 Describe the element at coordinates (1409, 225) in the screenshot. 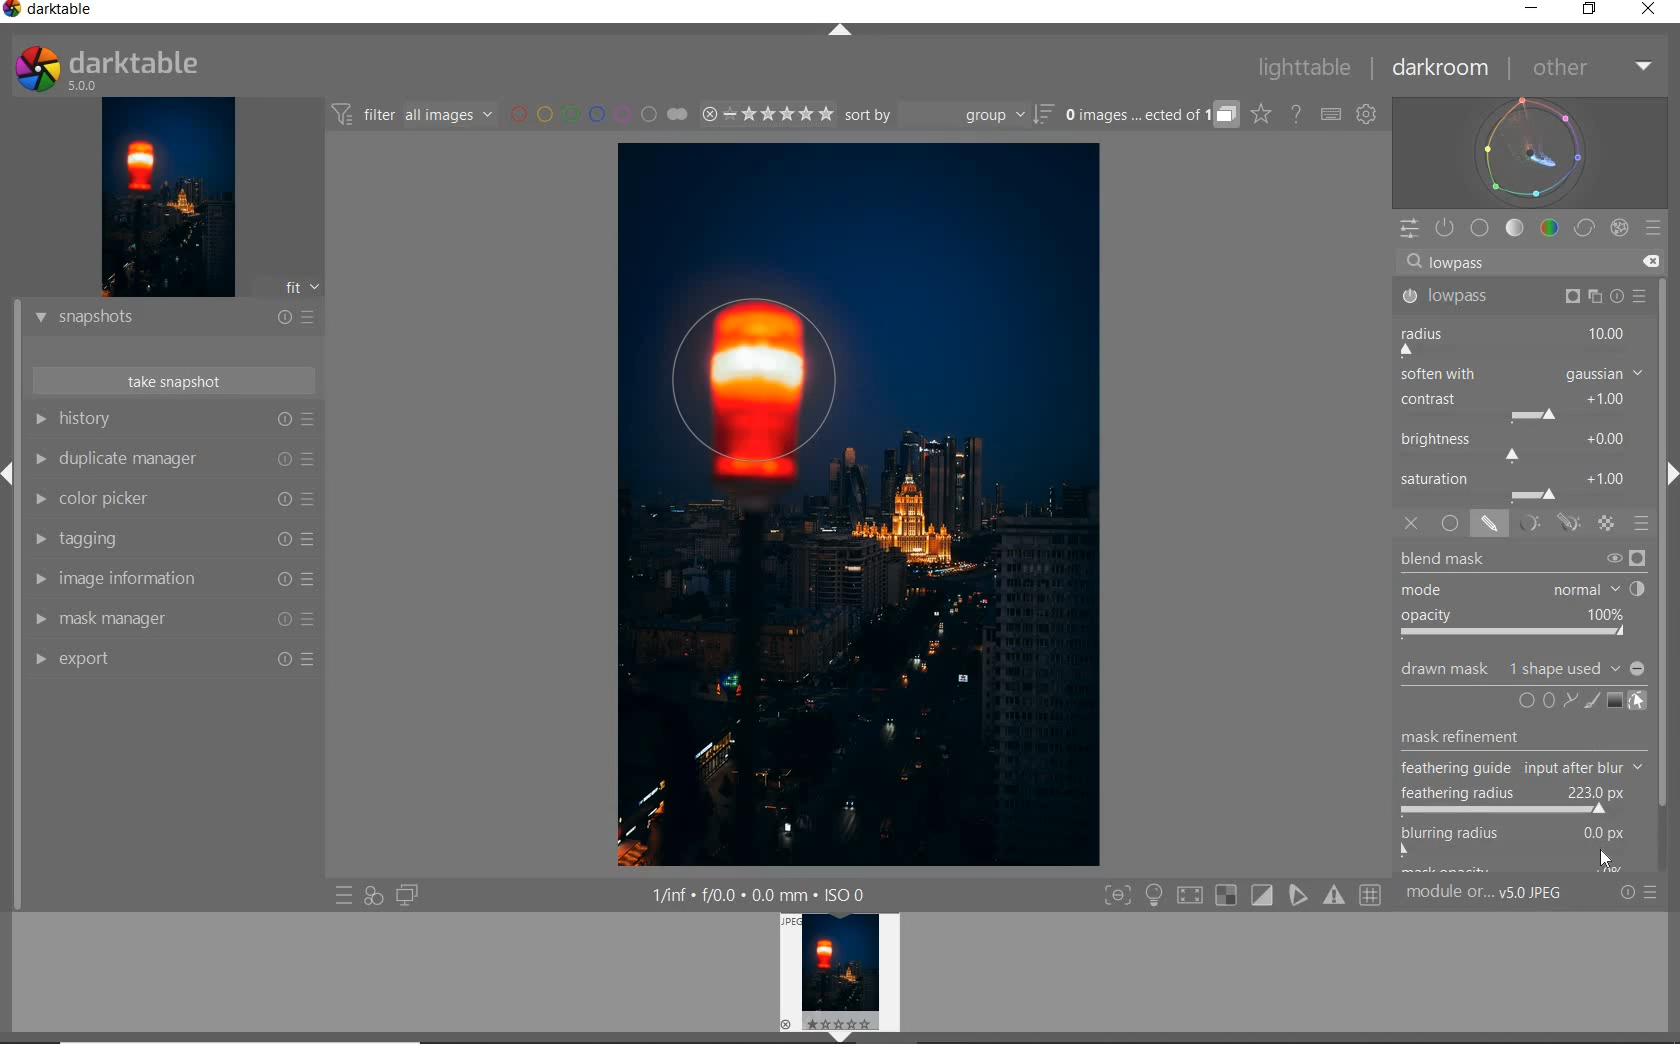

I see `QUICK ACCESS PANEL` at that location.